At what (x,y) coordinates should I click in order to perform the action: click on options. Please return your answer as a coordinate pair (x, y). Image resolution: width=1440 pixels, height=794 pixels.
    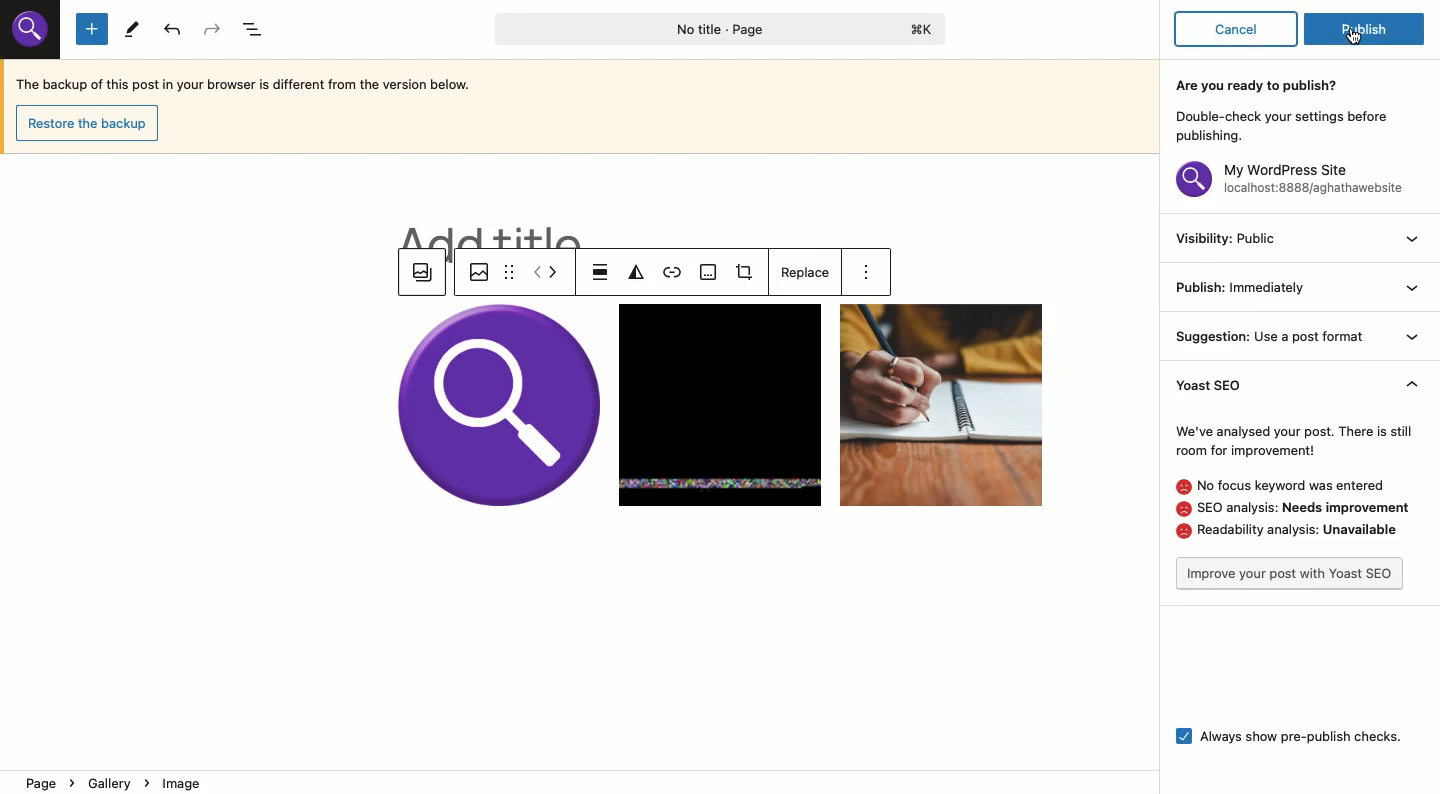
    Looking at the image, I should click on (872, 274).